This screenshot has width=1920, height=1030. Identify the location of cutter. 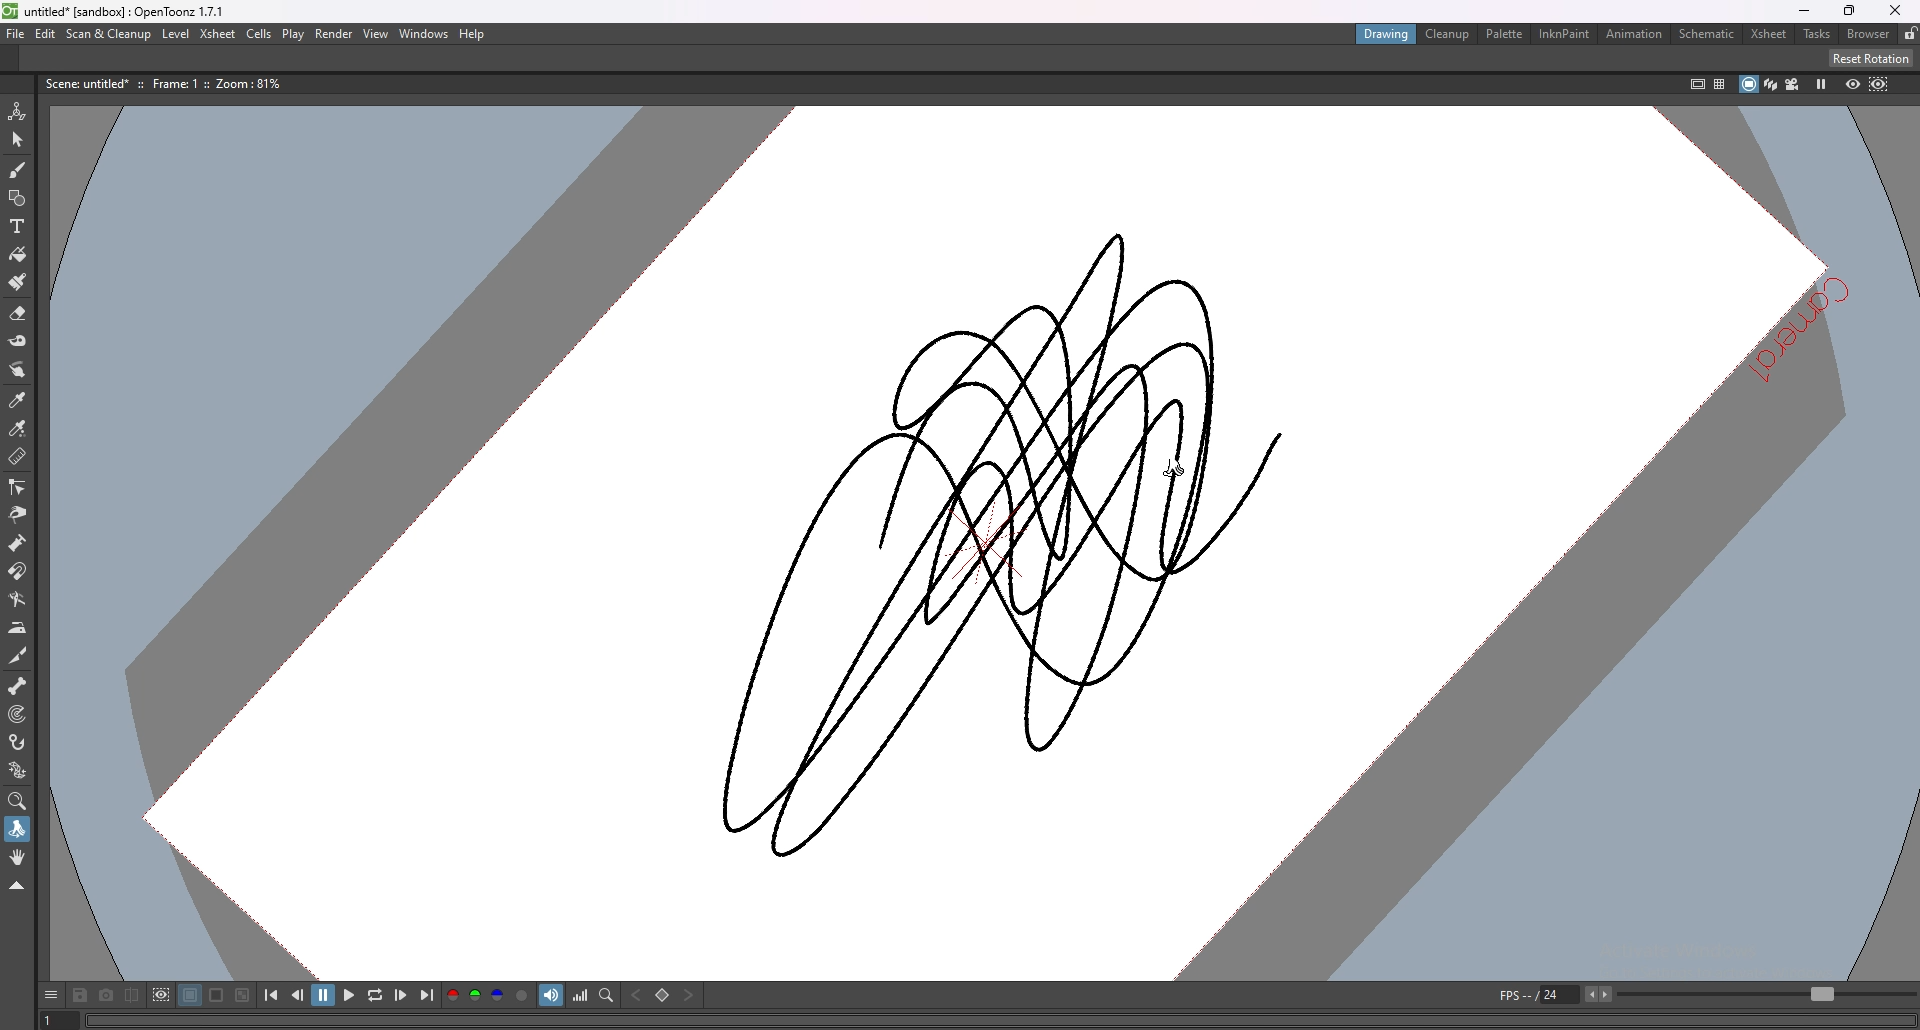
(17, 656).